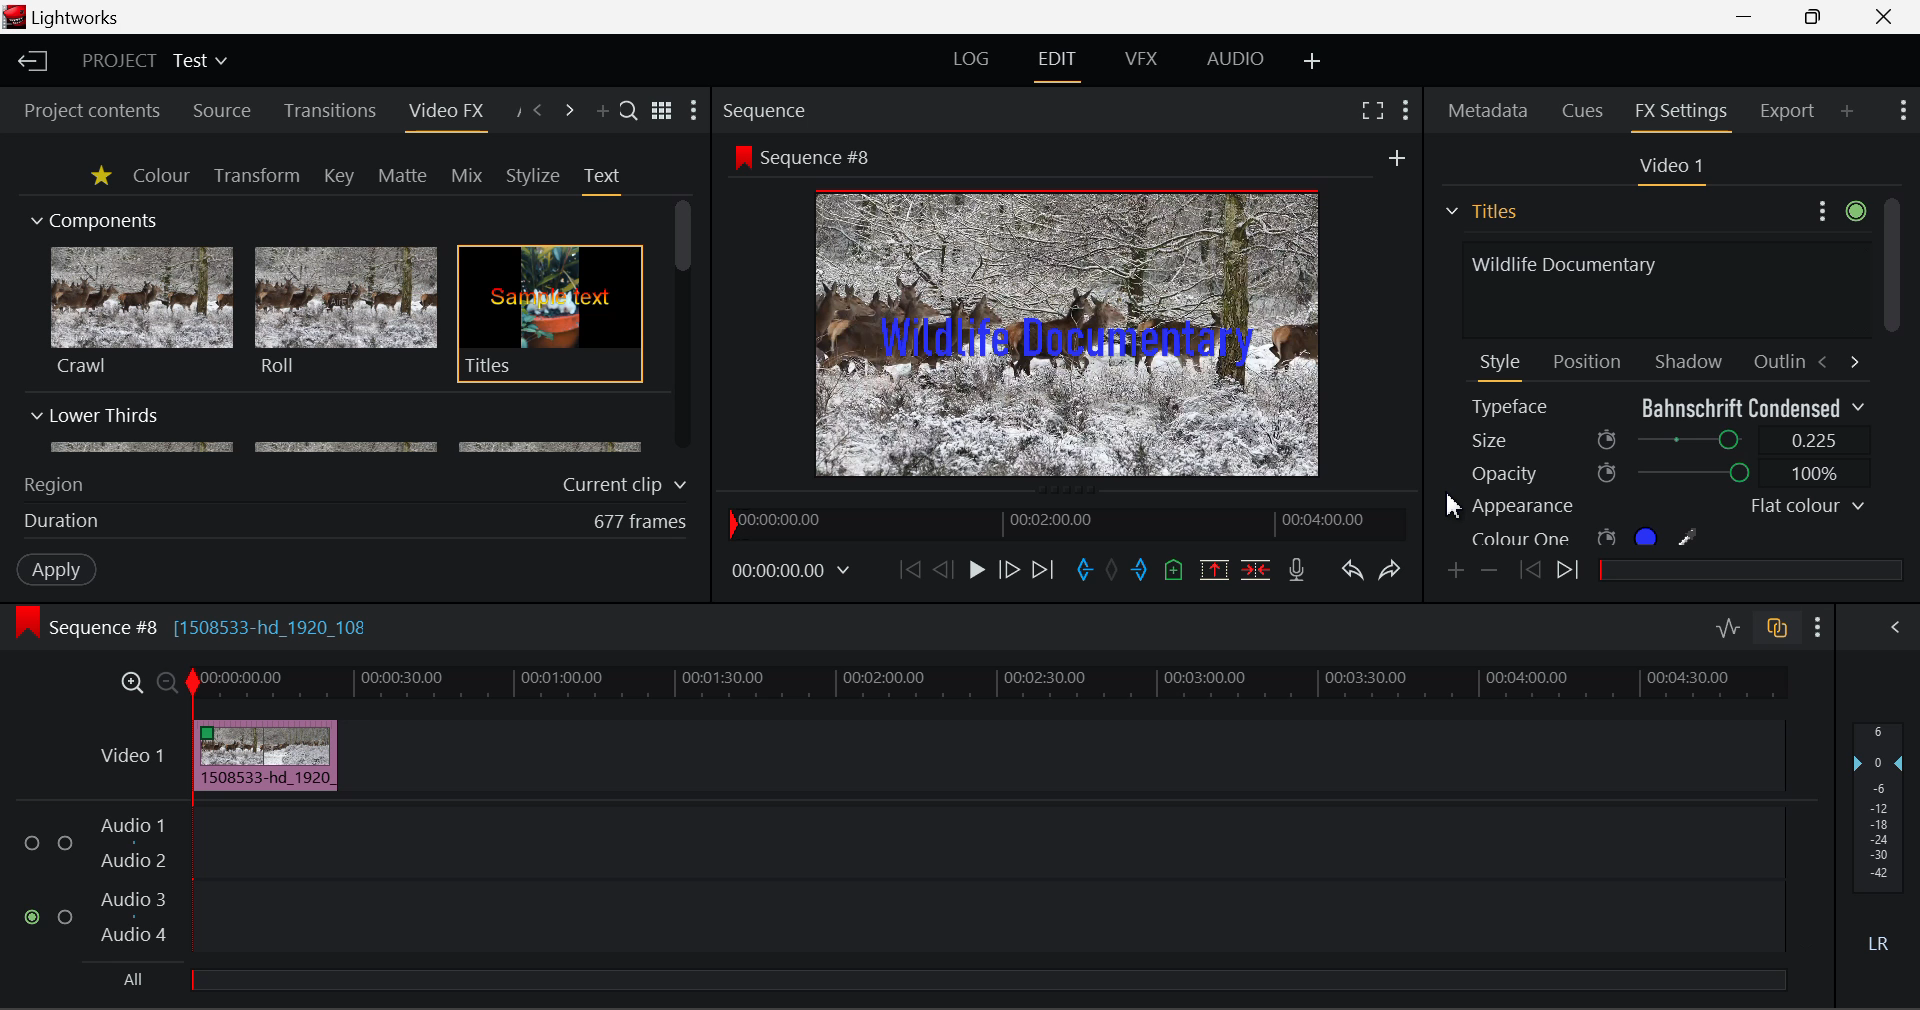 The width and height of the screenshot is (1920, 1010). Describe the element at coordinates (989, 684) in the screenshot. I see `Project Timeline` at that location.